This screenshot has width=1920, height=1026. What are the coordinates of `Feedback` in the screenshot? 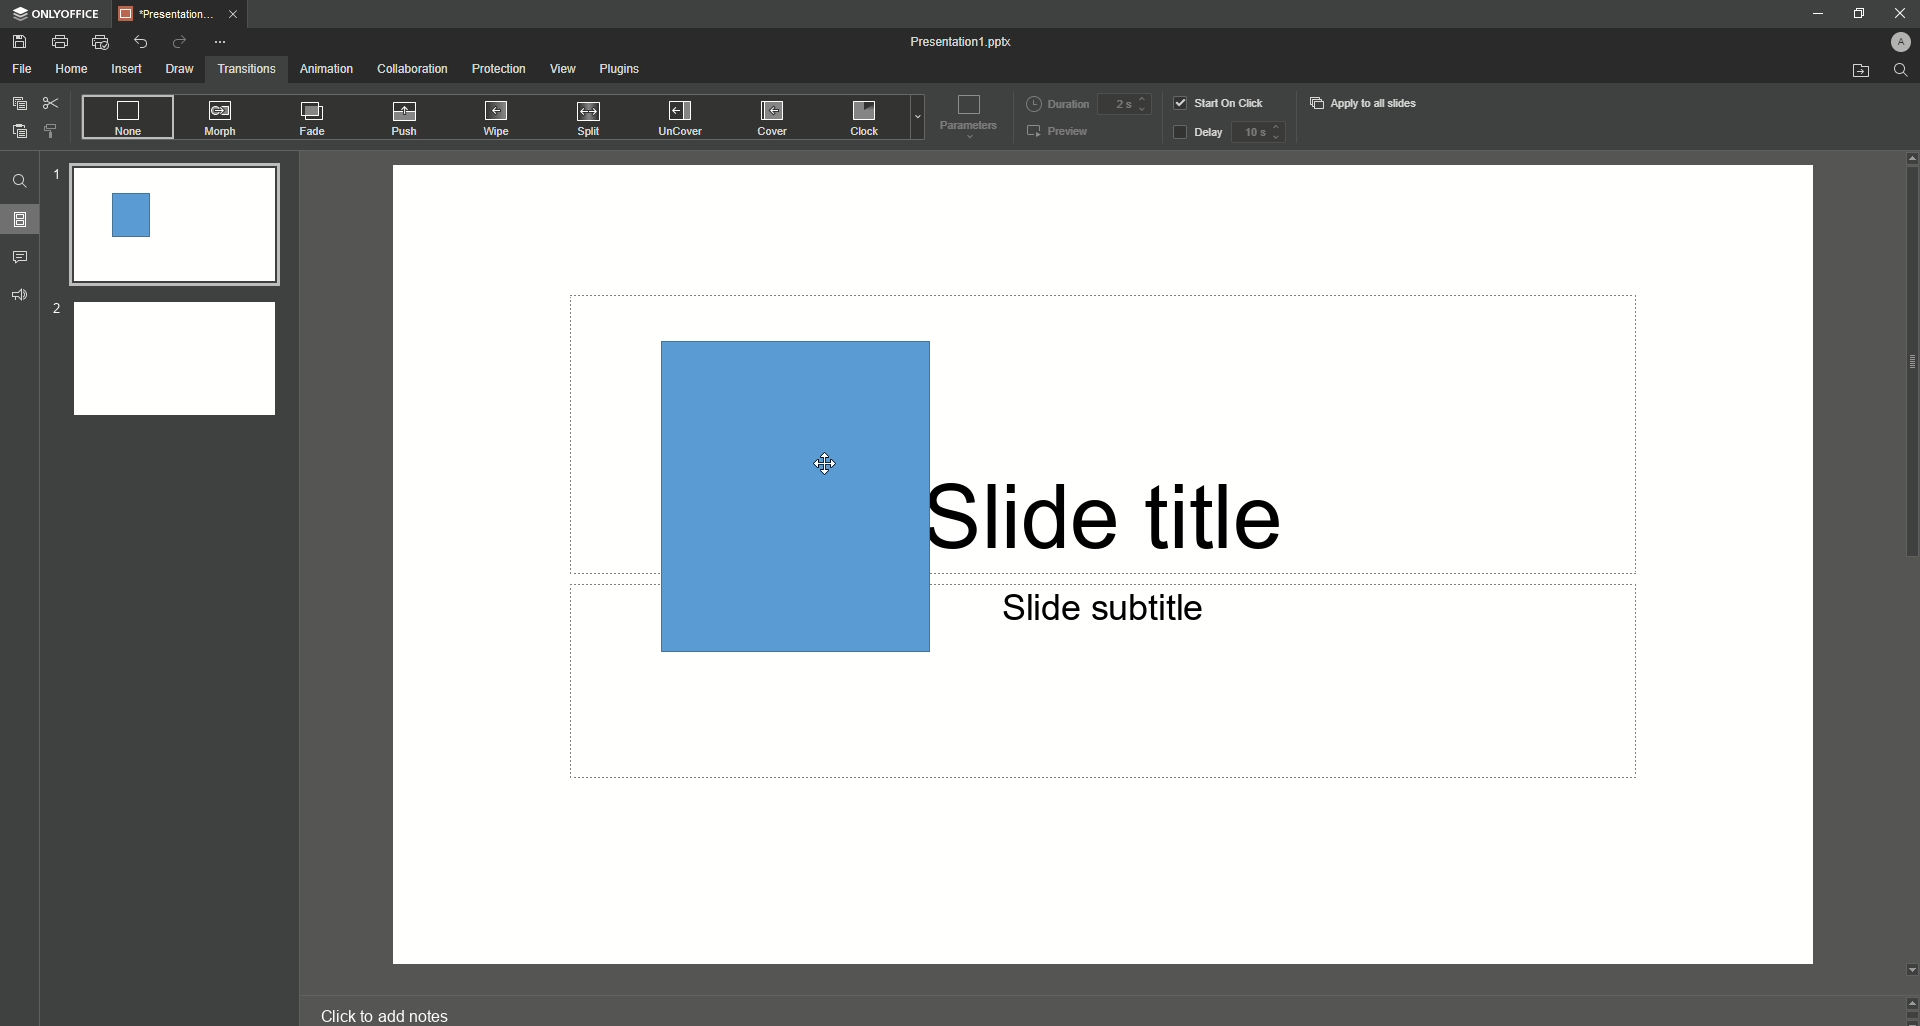 It's located at (18, 295).